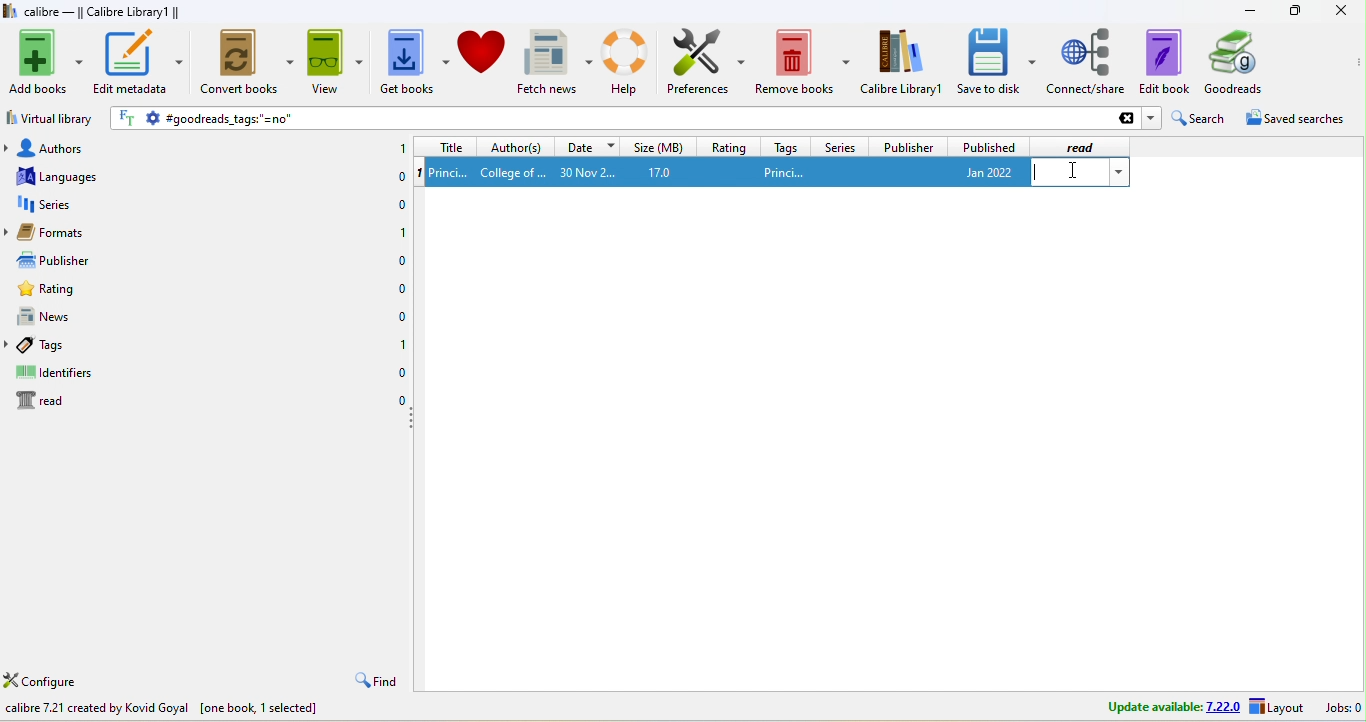  Describe the element at coordinates (1342, 709) in the screenshot. I see `jobs 0` at that location.